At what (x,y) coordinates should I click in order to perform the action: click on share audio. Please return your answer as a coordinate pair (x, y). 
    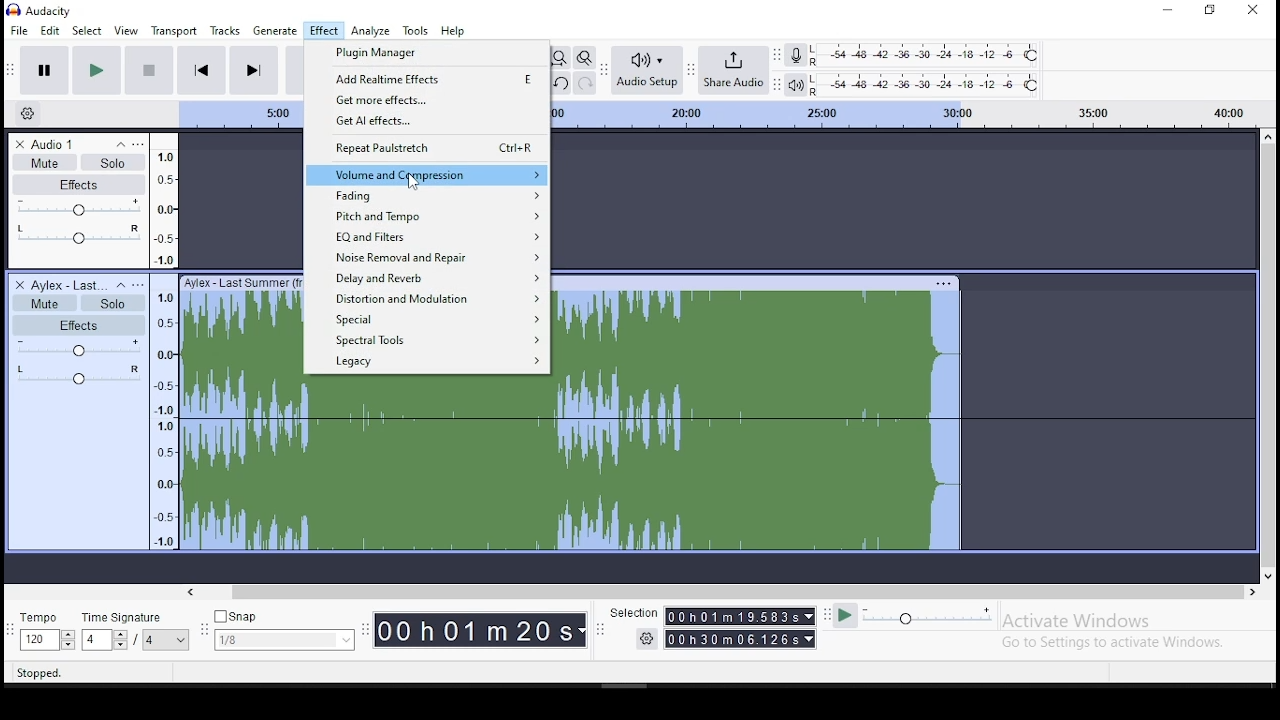
    Looking at the image, I should click on (736, 68).